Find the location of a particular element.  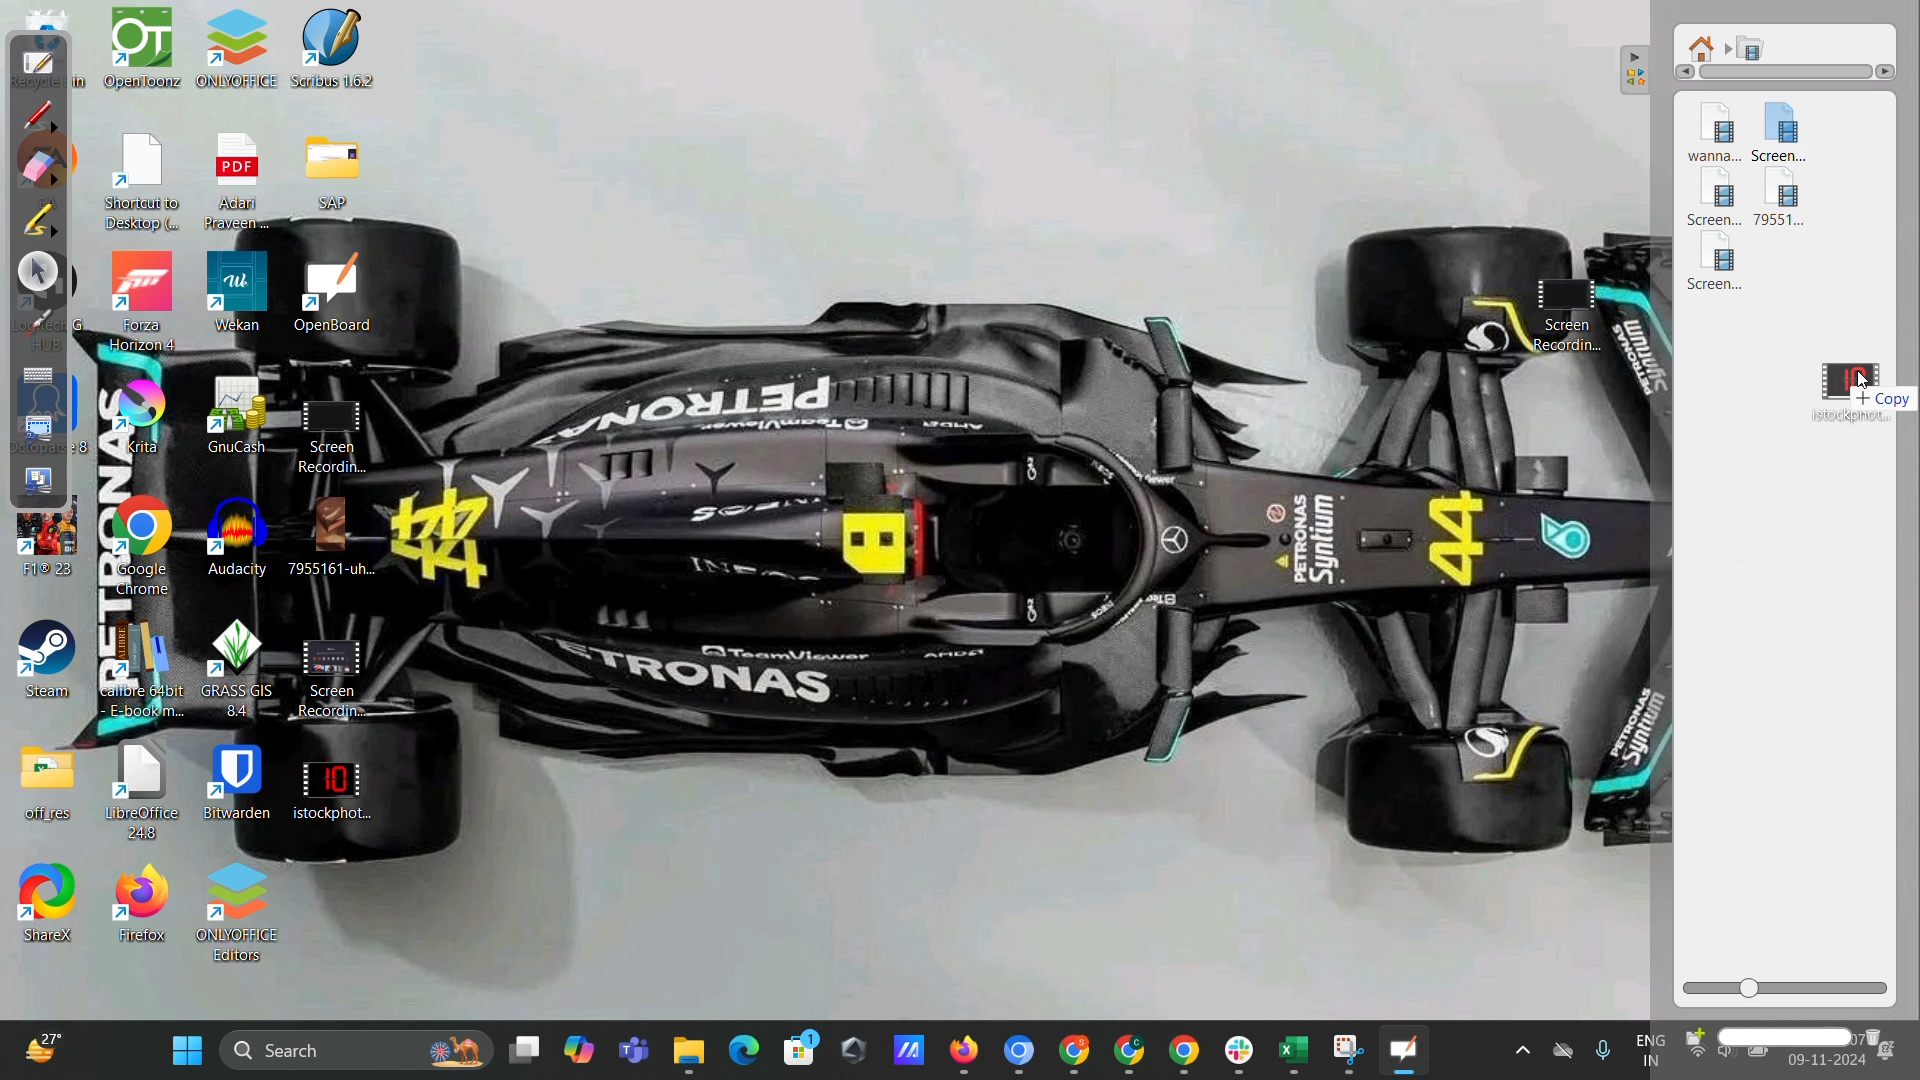

Audacity is located at coordinates (231, 539).